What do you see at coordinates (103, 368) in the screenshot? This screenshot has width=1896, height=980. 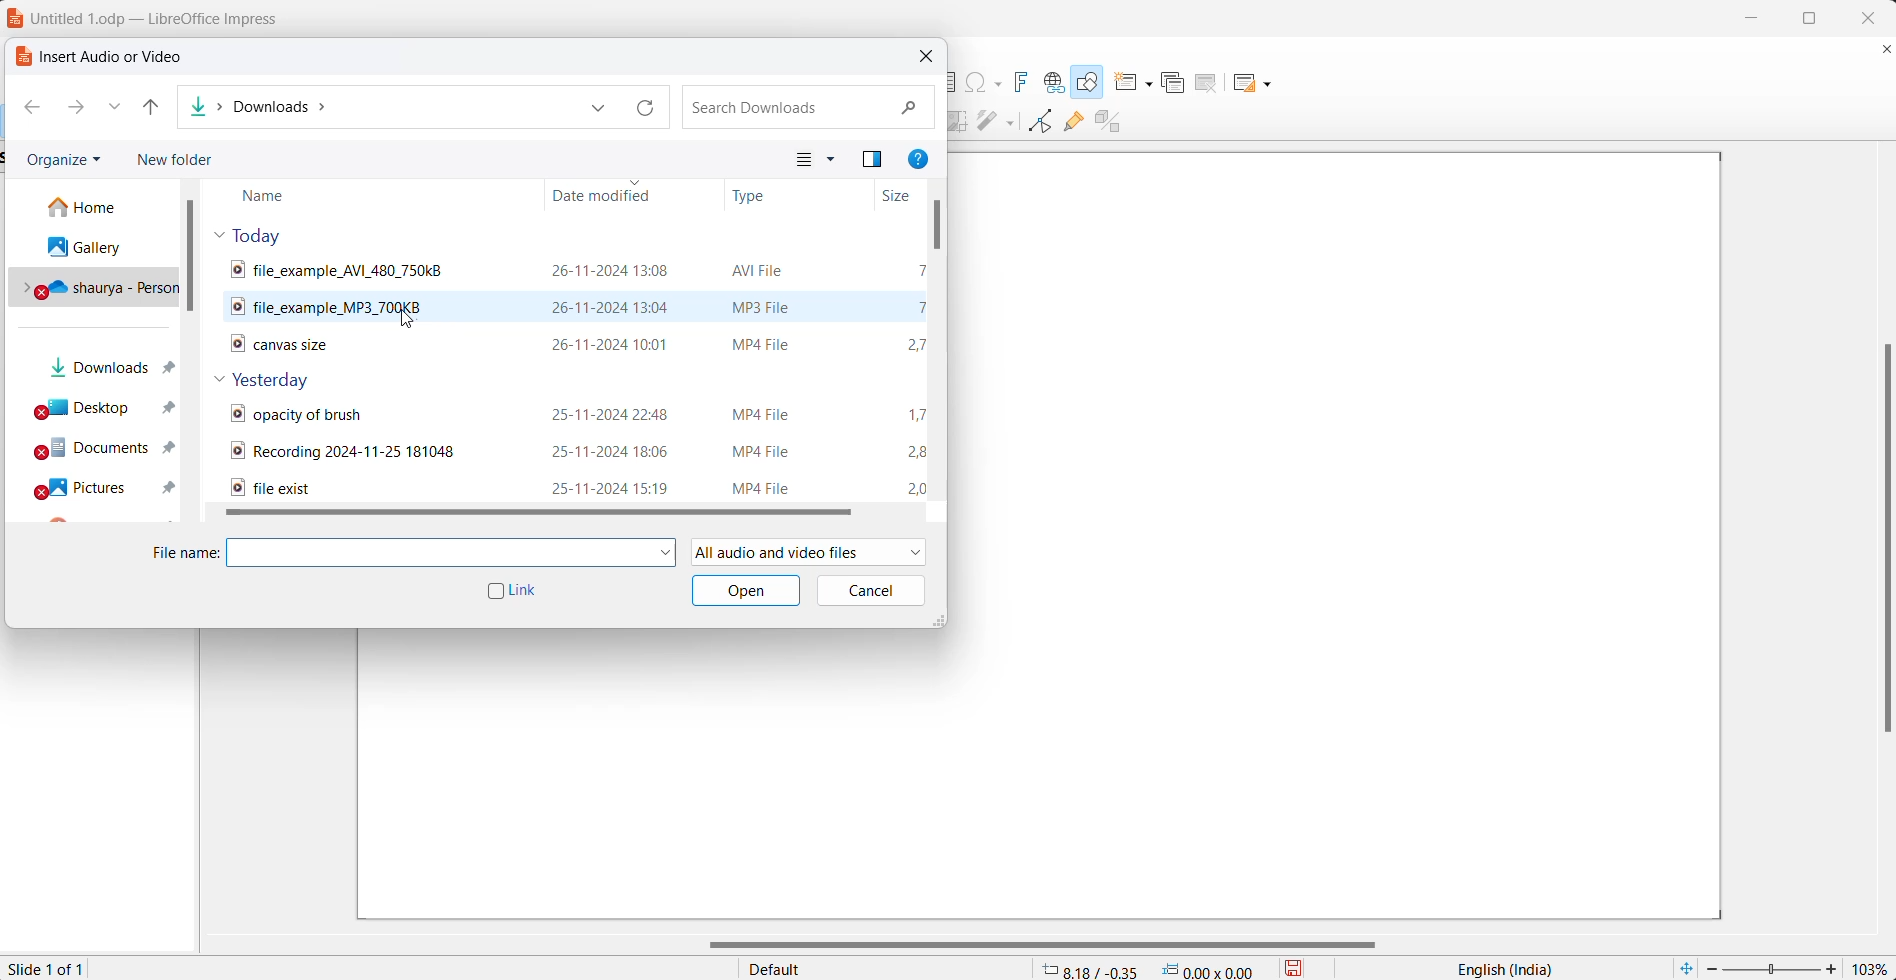 I see `downloads` at bounding box center [103, 368].